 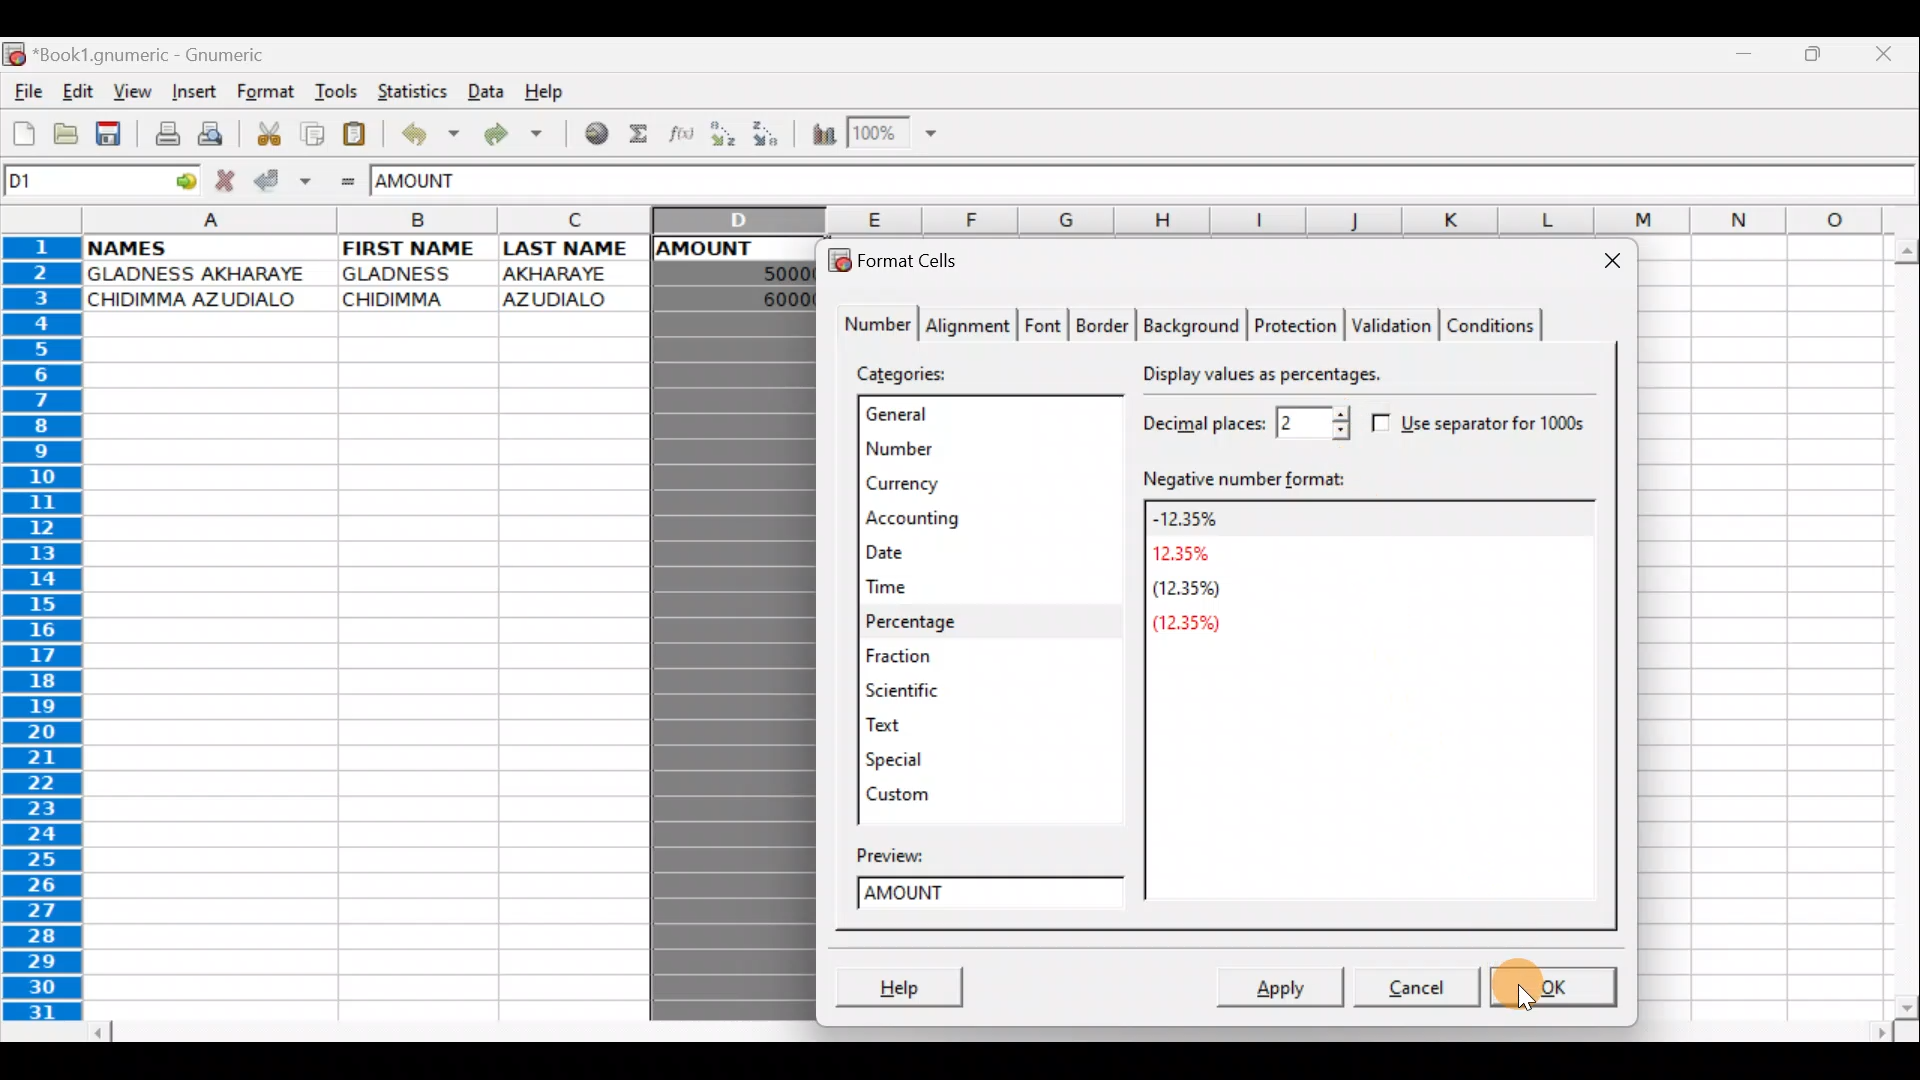 I want to click on Zoom, so click(x=896, y=135).